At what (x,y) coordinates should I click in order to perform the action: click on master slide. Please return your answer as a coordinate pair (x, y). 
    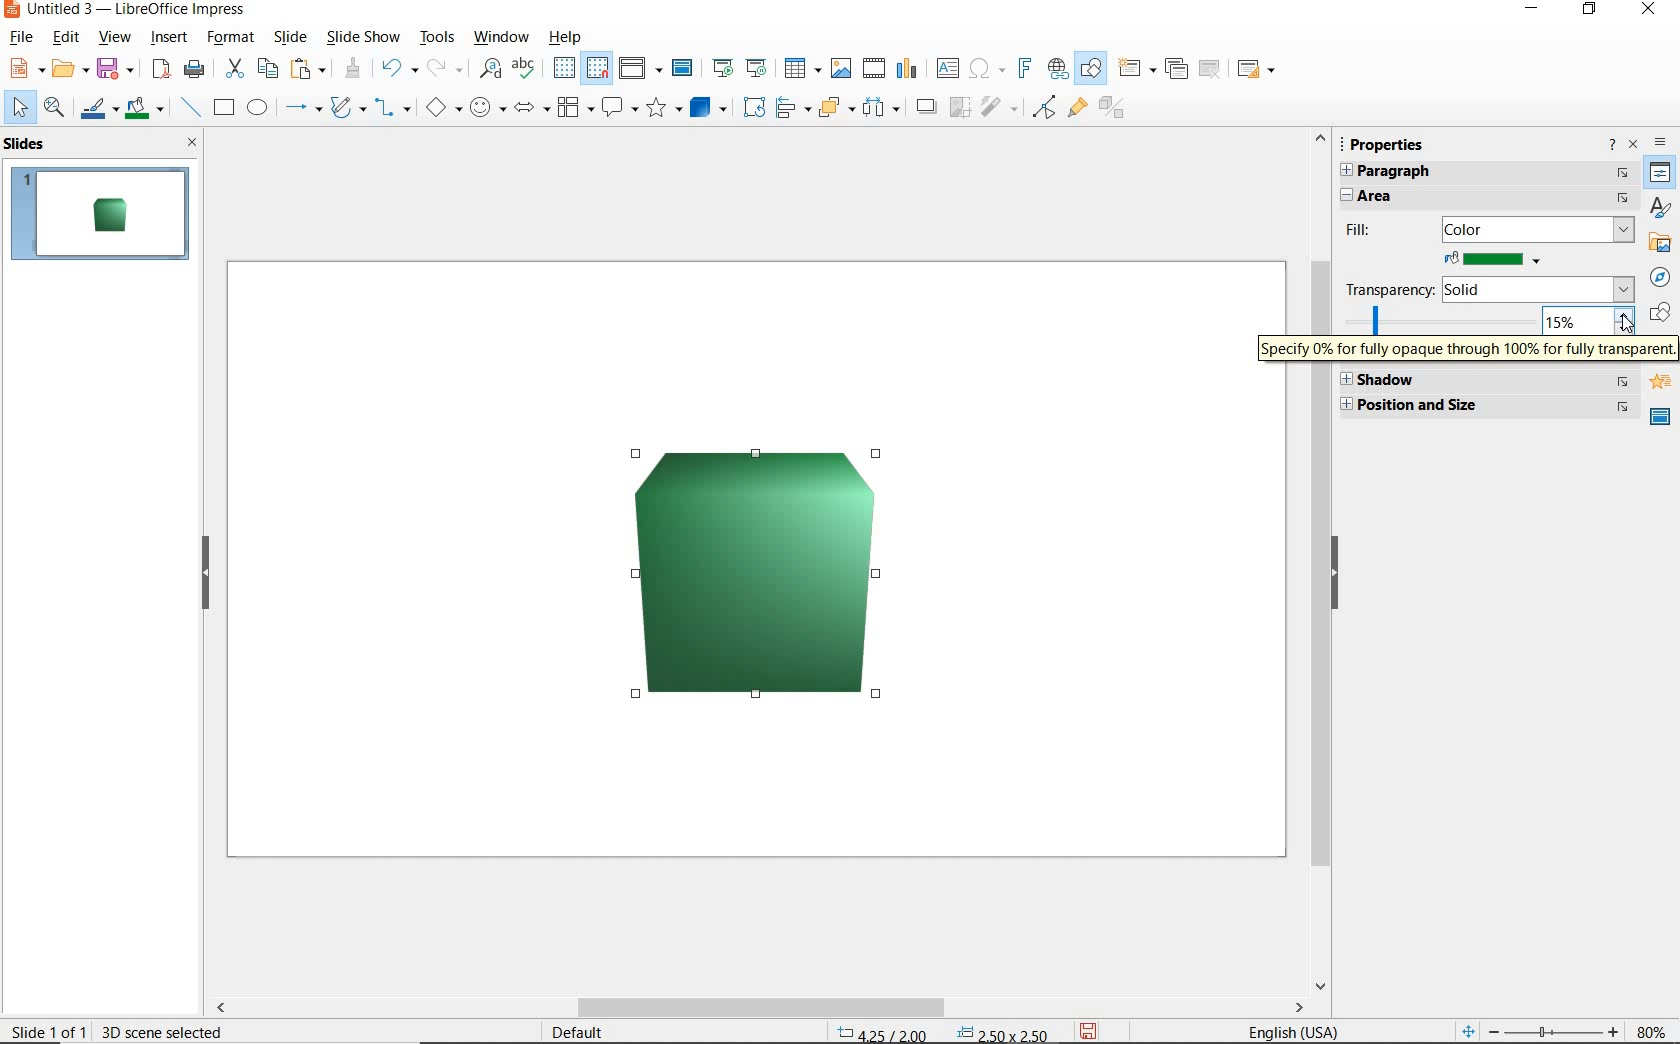
    Looking at the image, I should click on (683, 69).